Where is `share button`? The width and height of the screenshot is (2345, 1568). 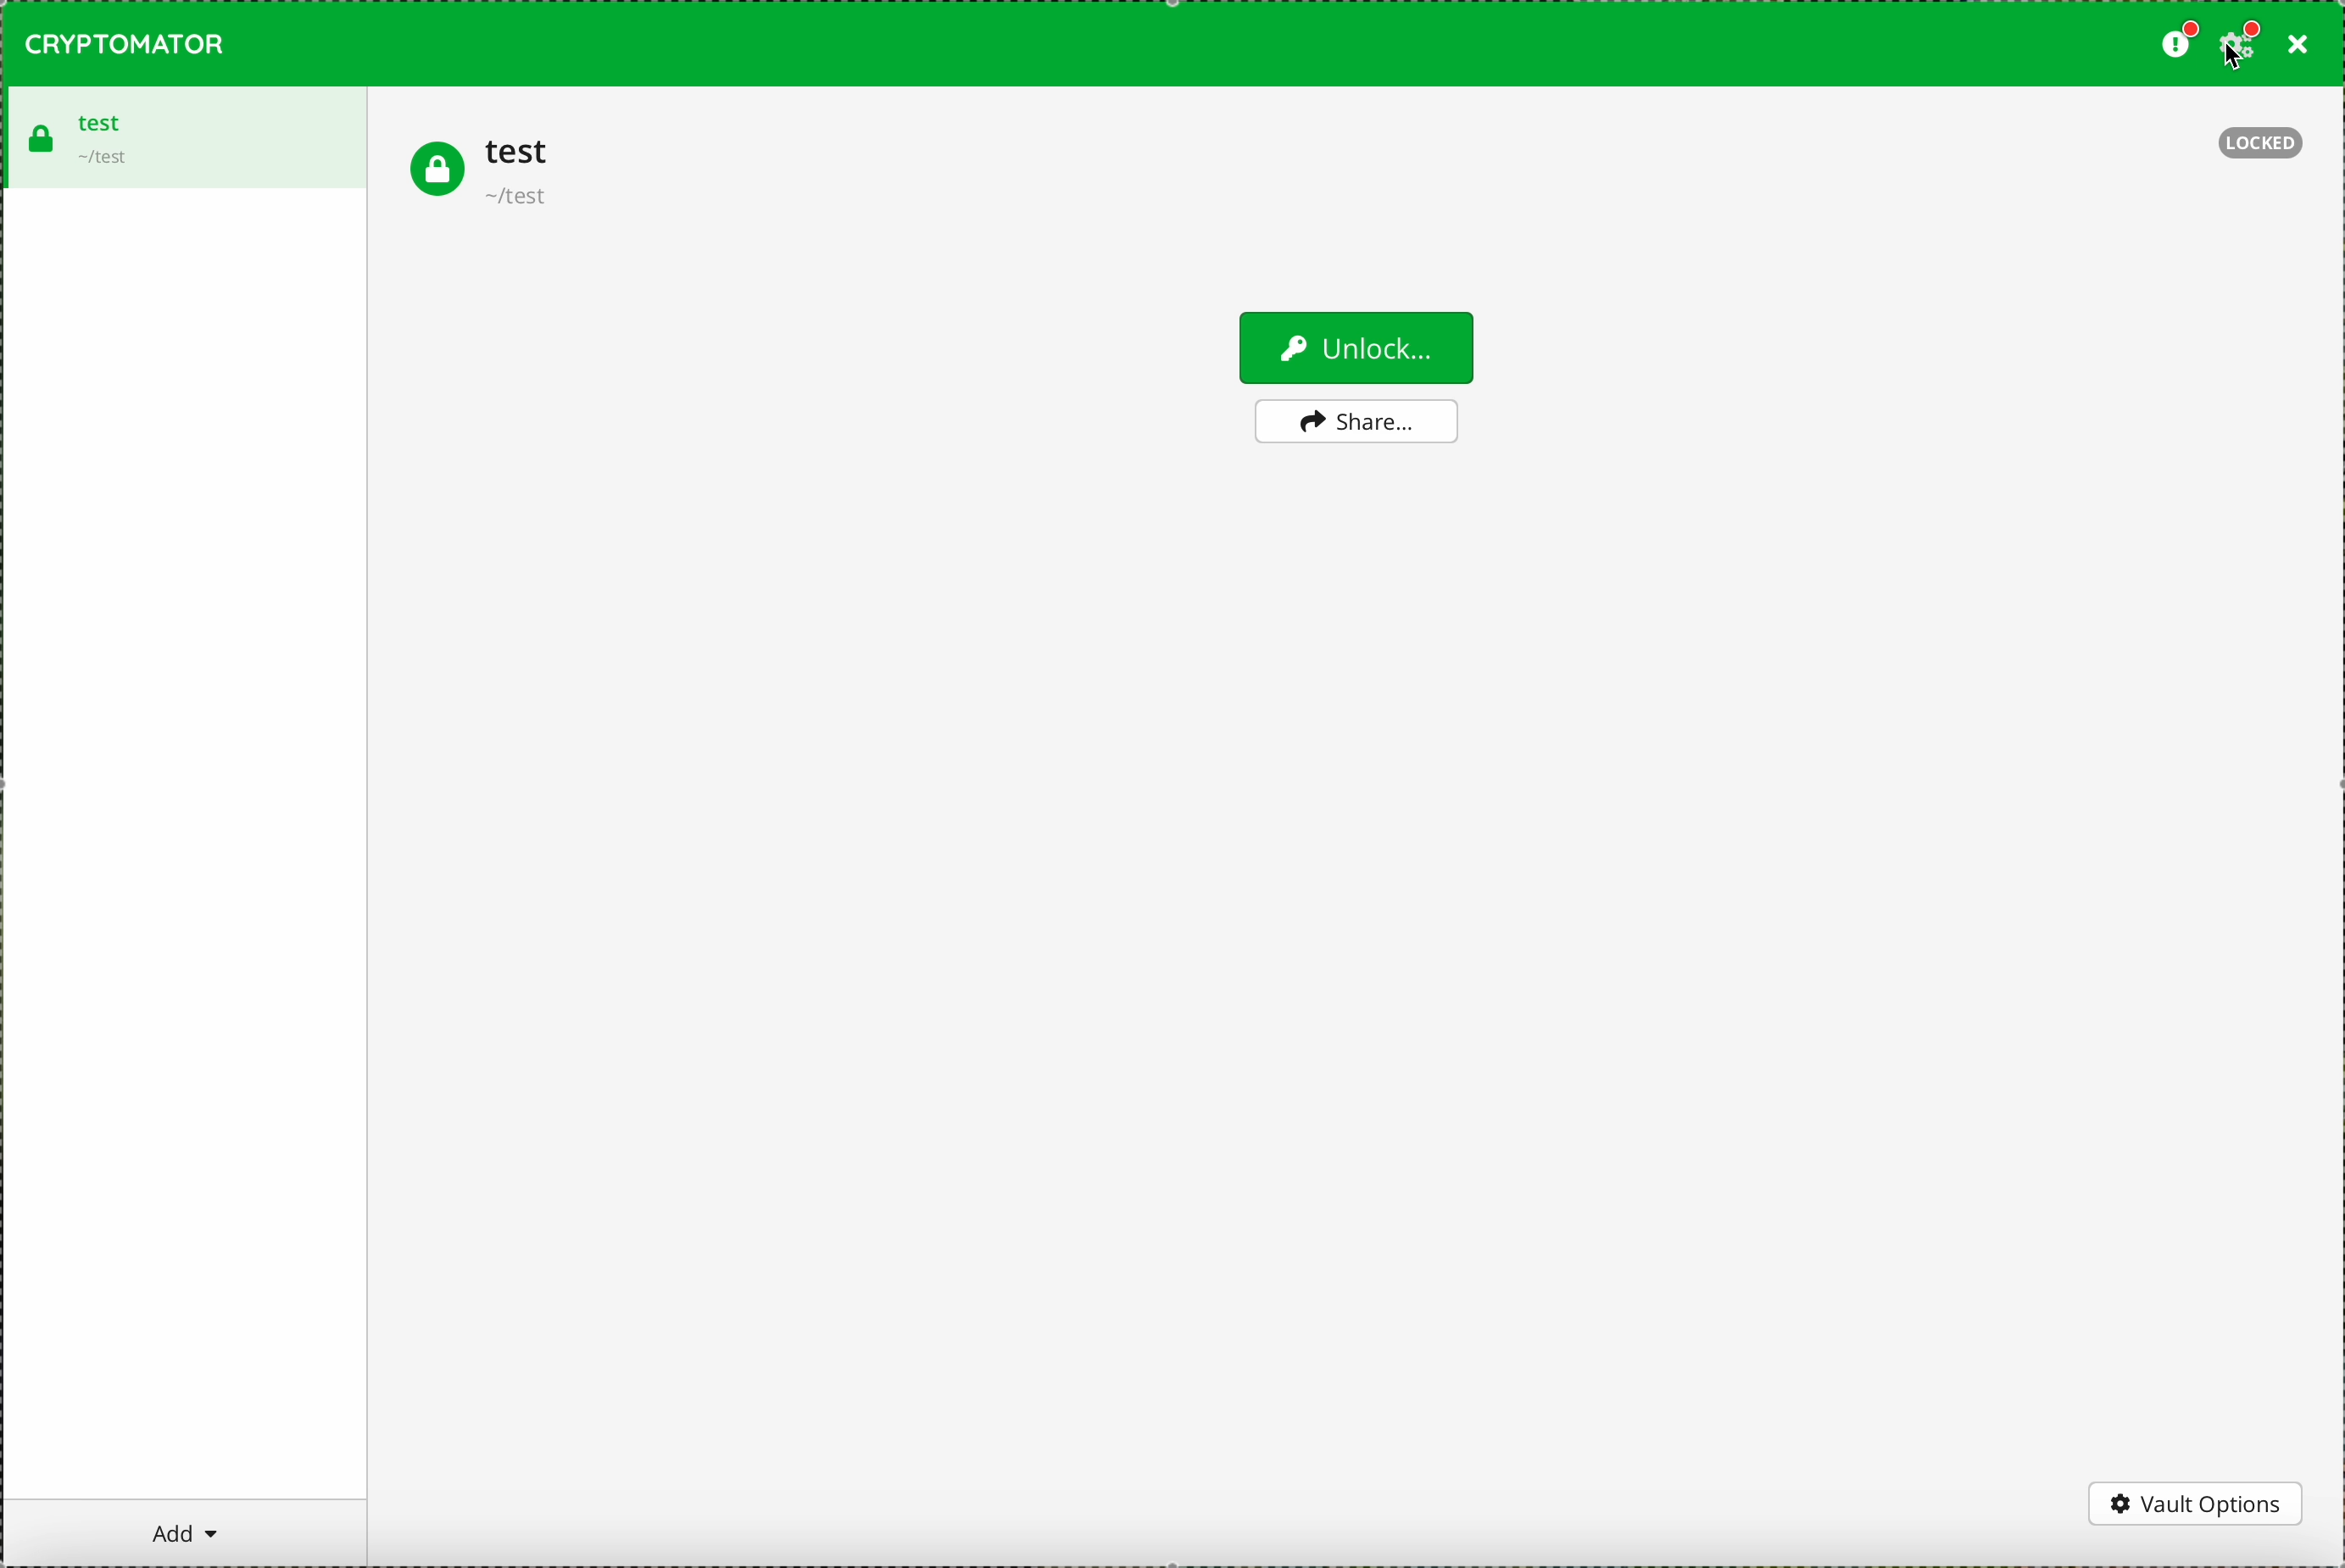
share button is located at coordinates (1356, 422).